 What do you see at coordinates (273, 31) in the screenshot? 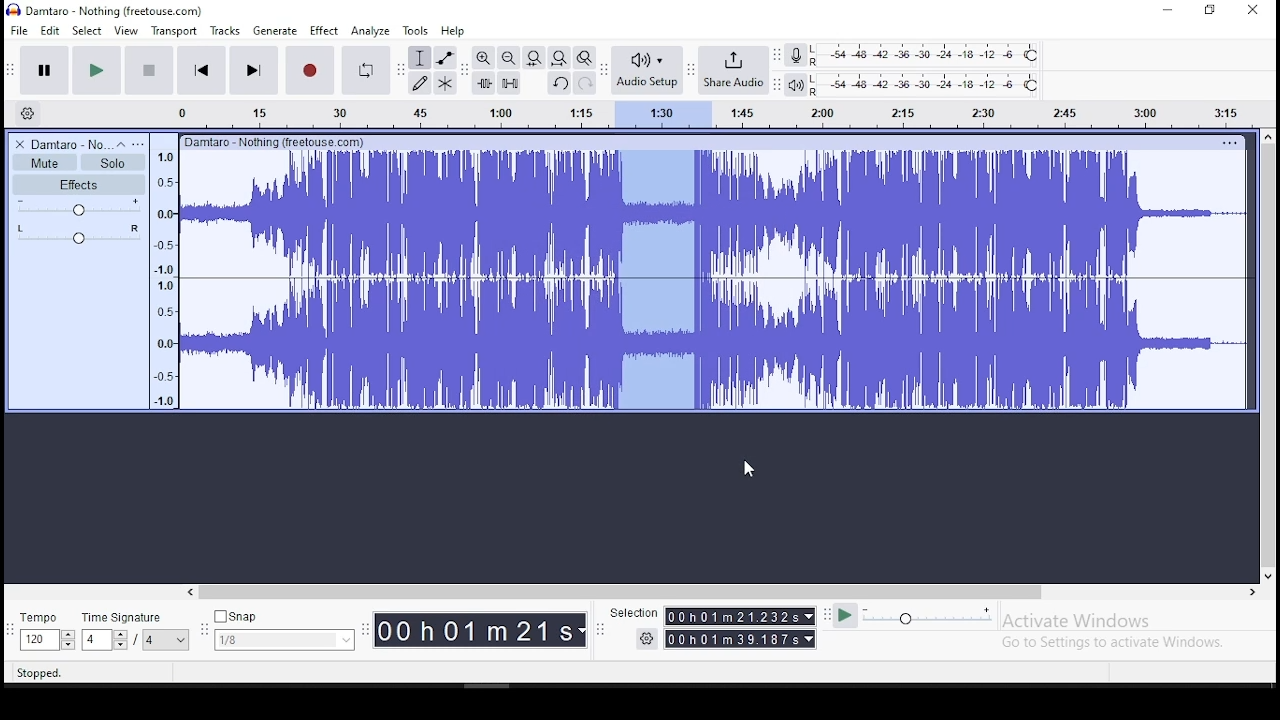
I see `generate` at bounding box center [273, 31].